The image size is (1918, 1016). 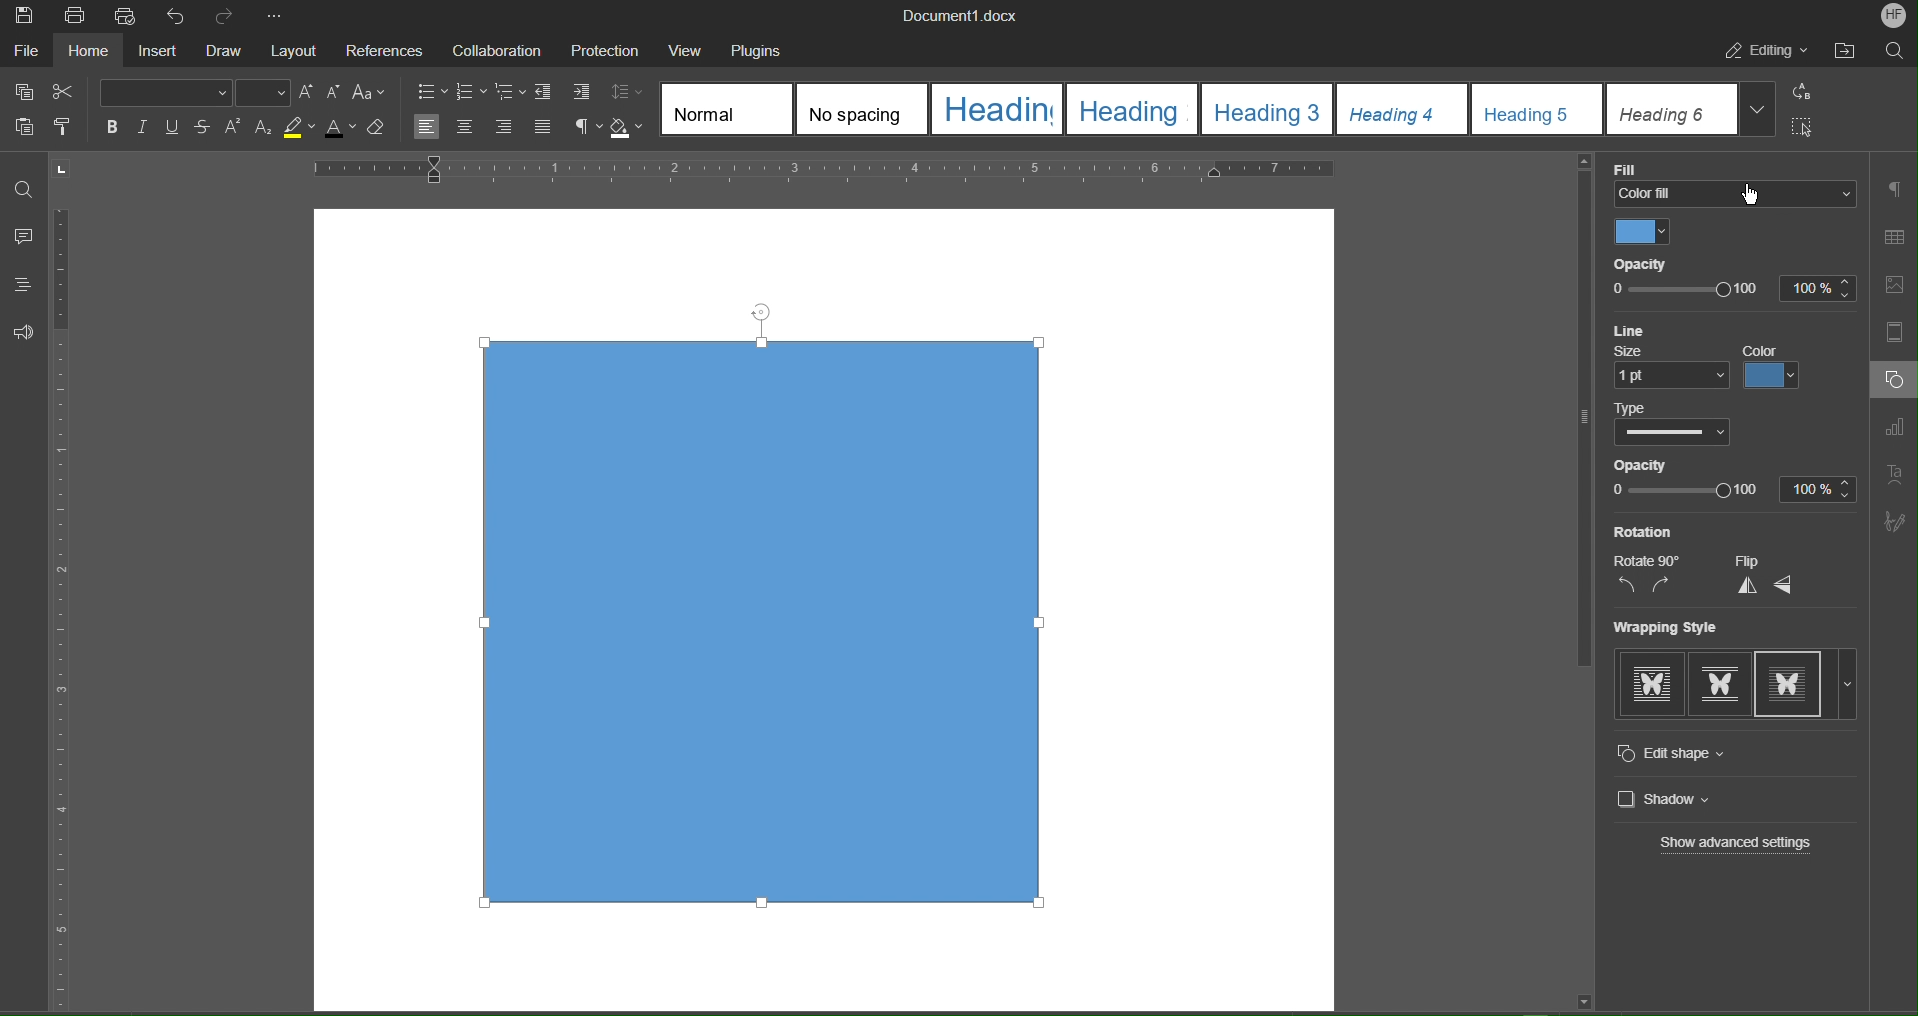 I want to click on Headings, so click(x=25, y=285).